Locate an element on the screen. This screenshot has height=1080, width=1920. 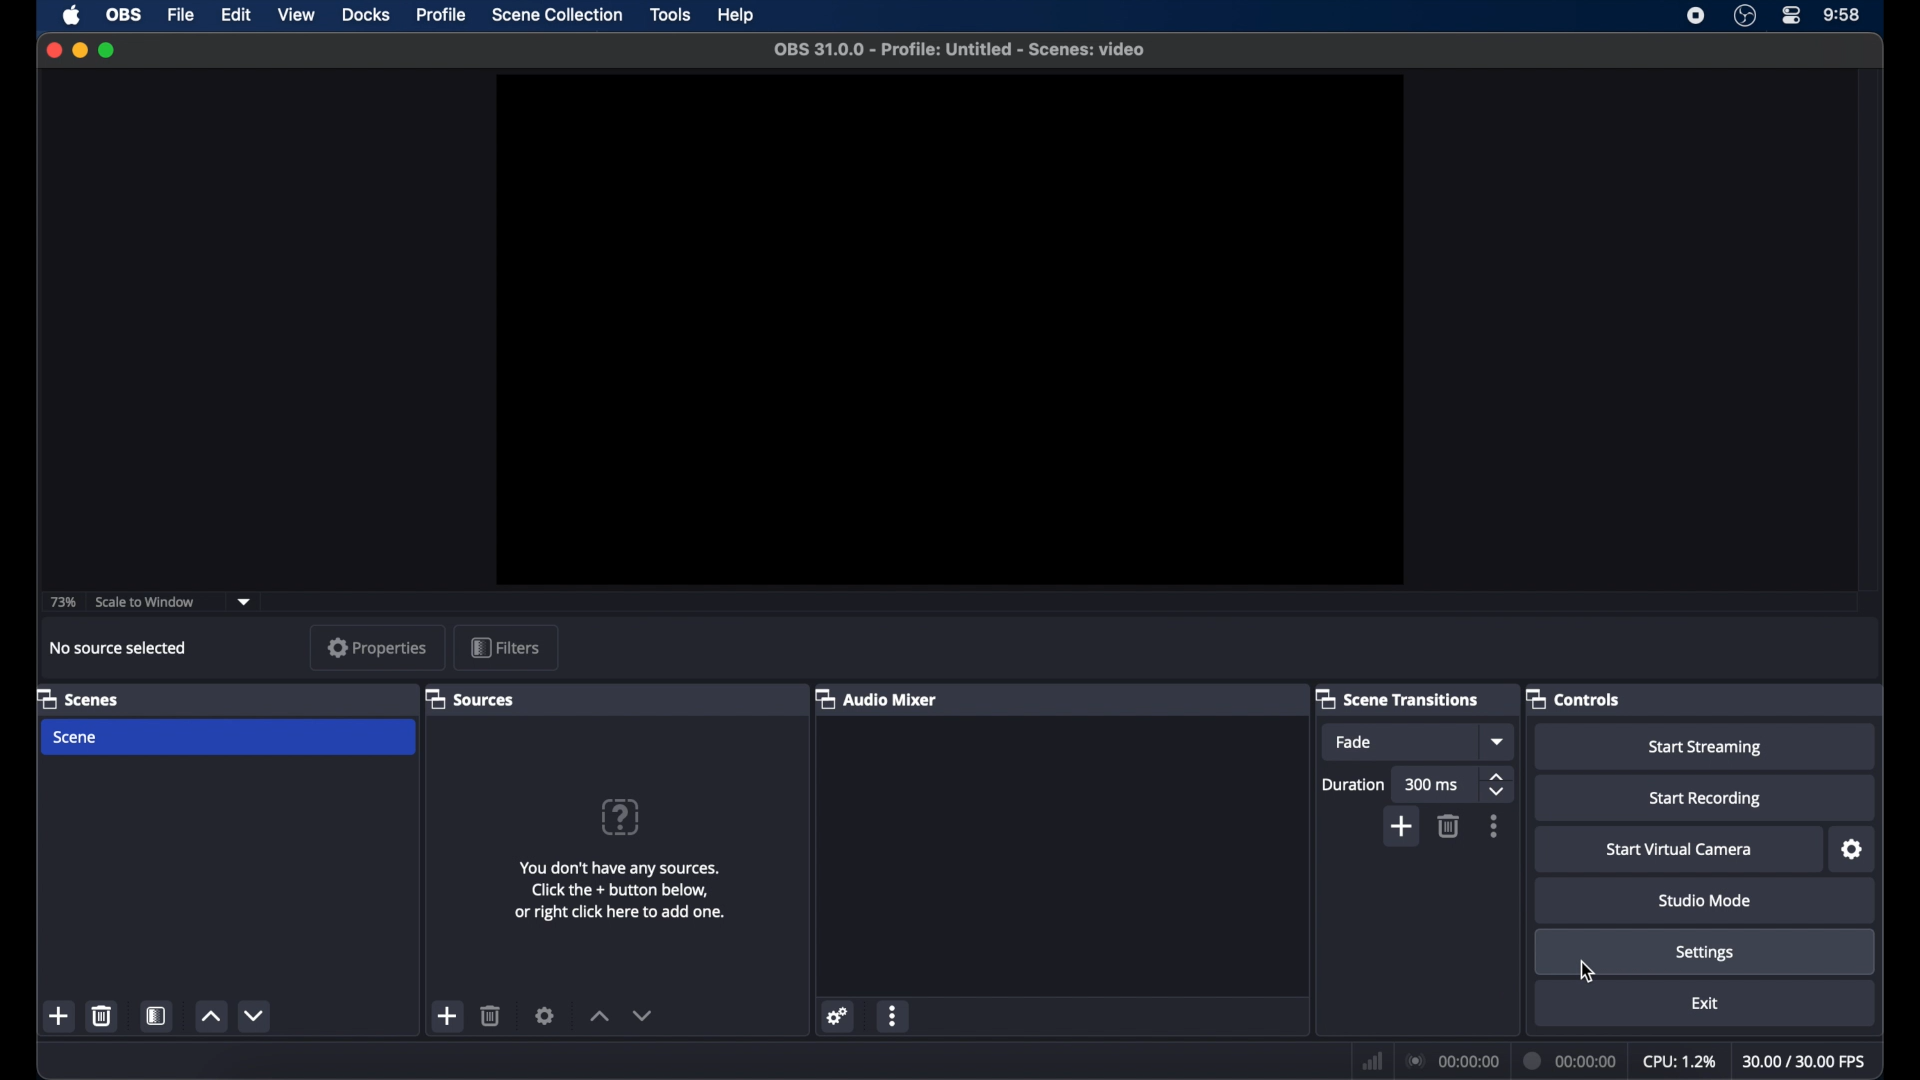
exit is located at coordinates (1704, 1004).